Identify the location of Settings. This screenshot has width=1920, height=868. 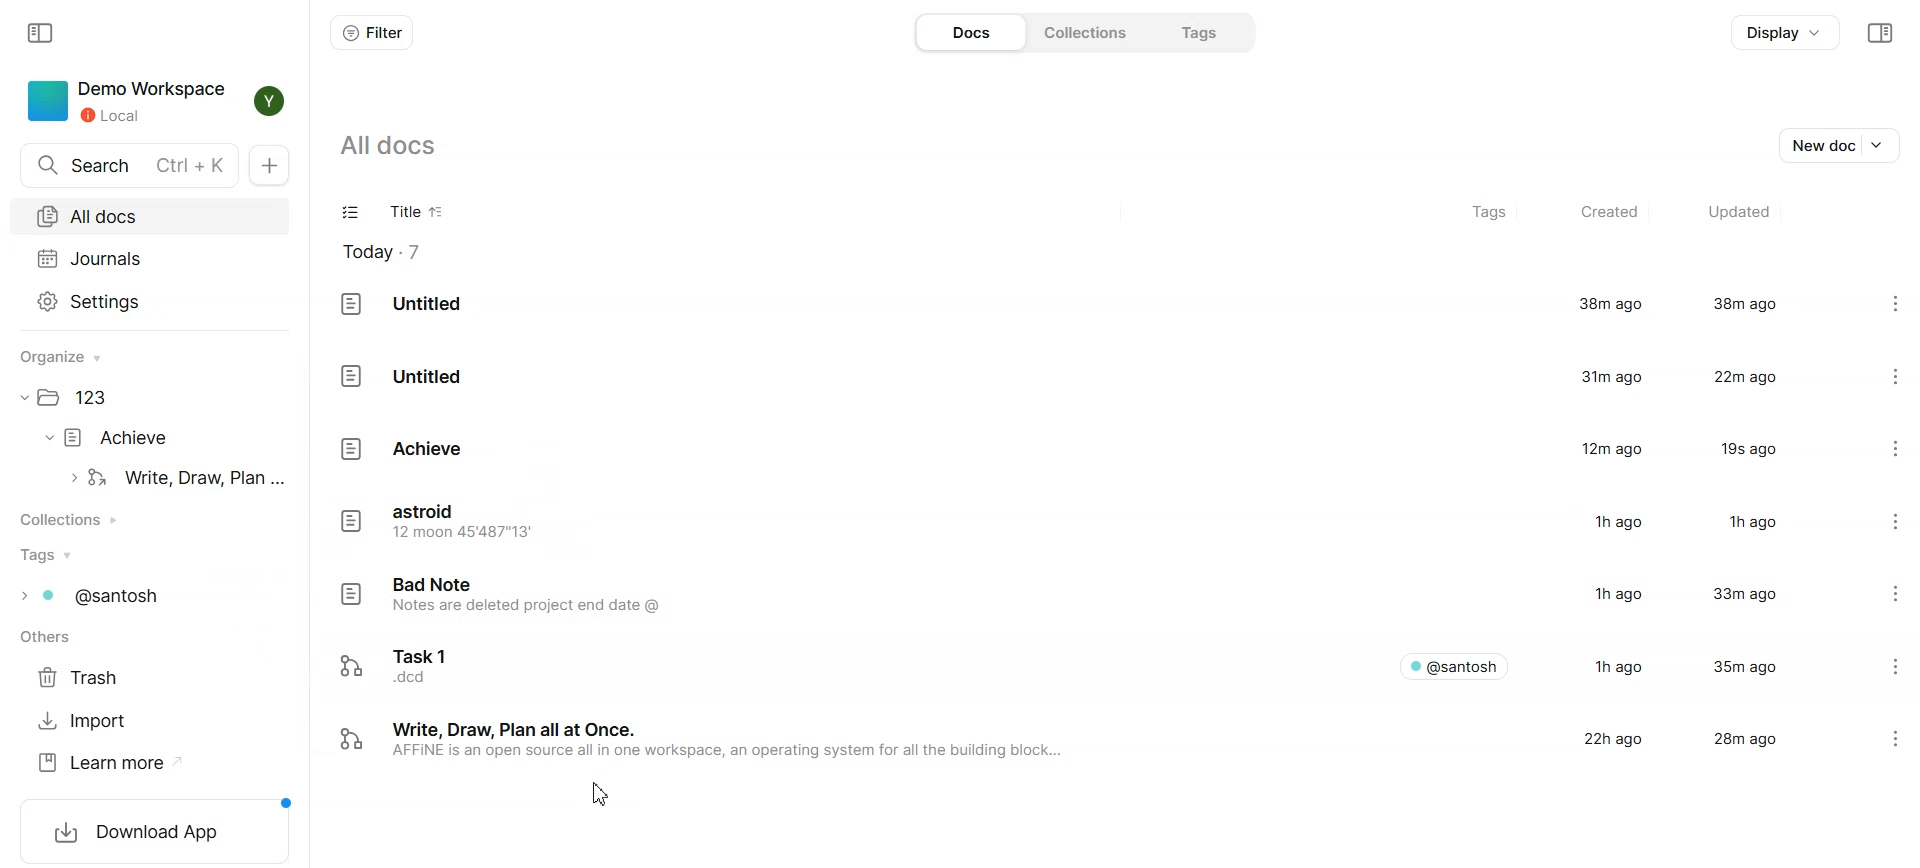
(1880, 523).